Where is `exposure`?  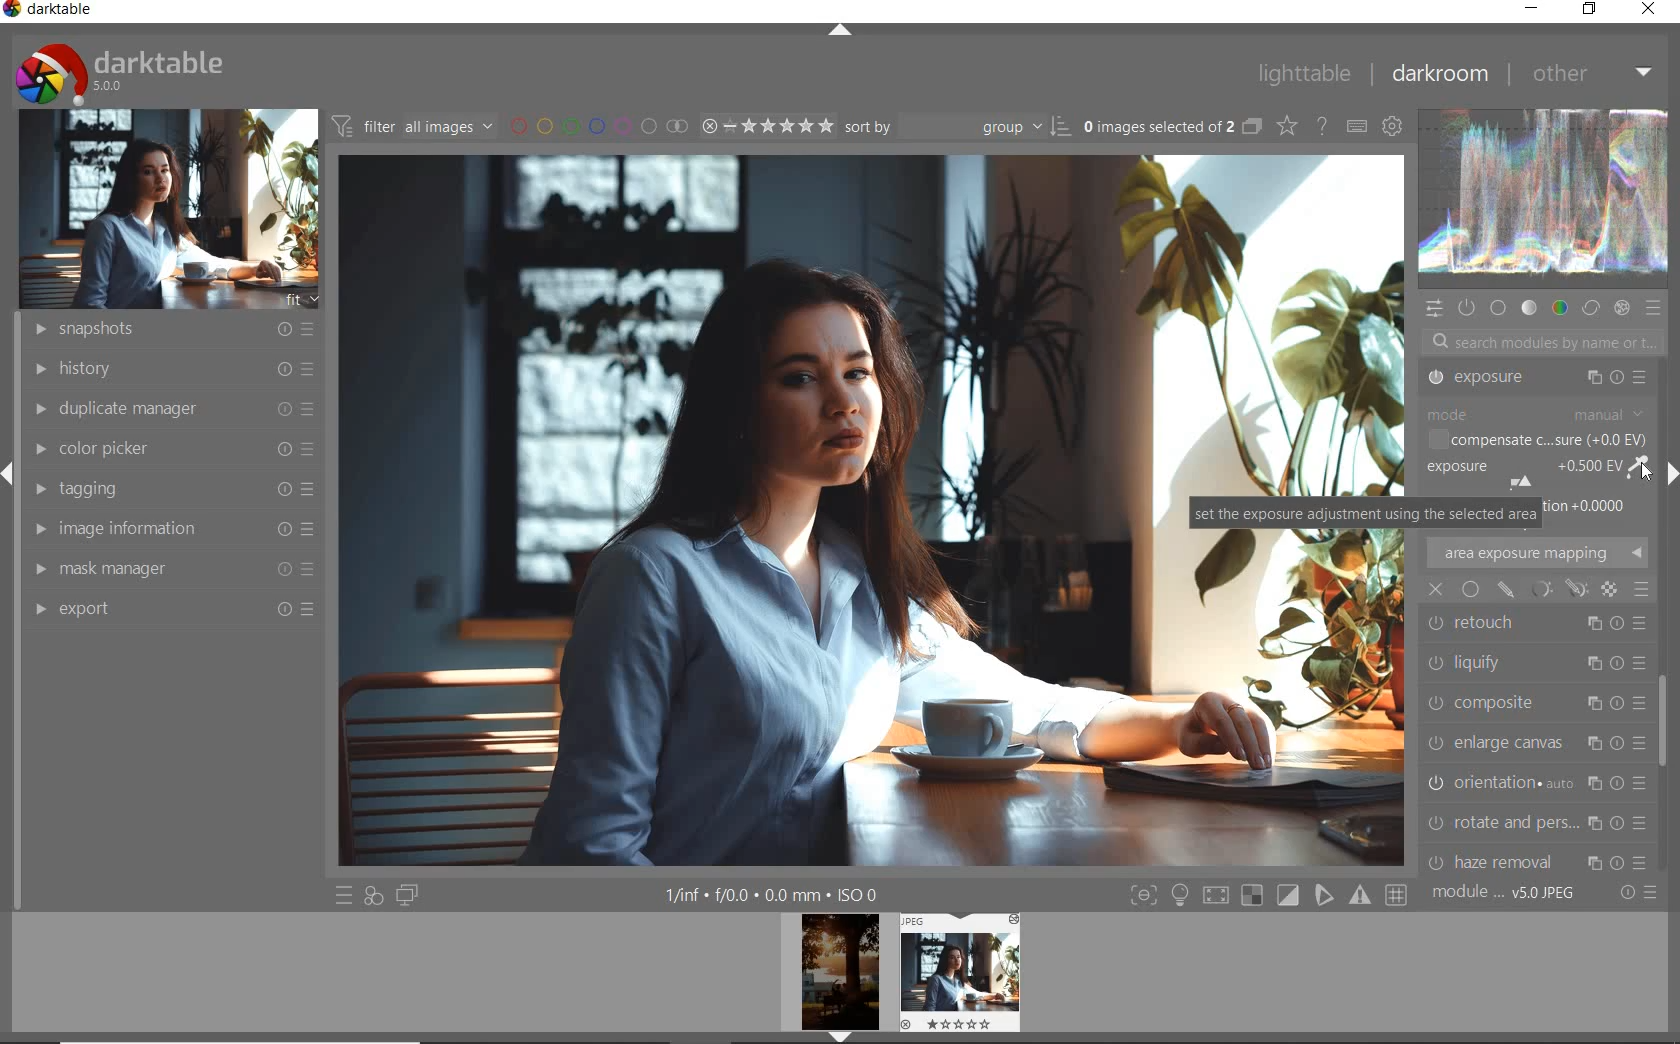
exposure is located at coordinates (1540, 380).